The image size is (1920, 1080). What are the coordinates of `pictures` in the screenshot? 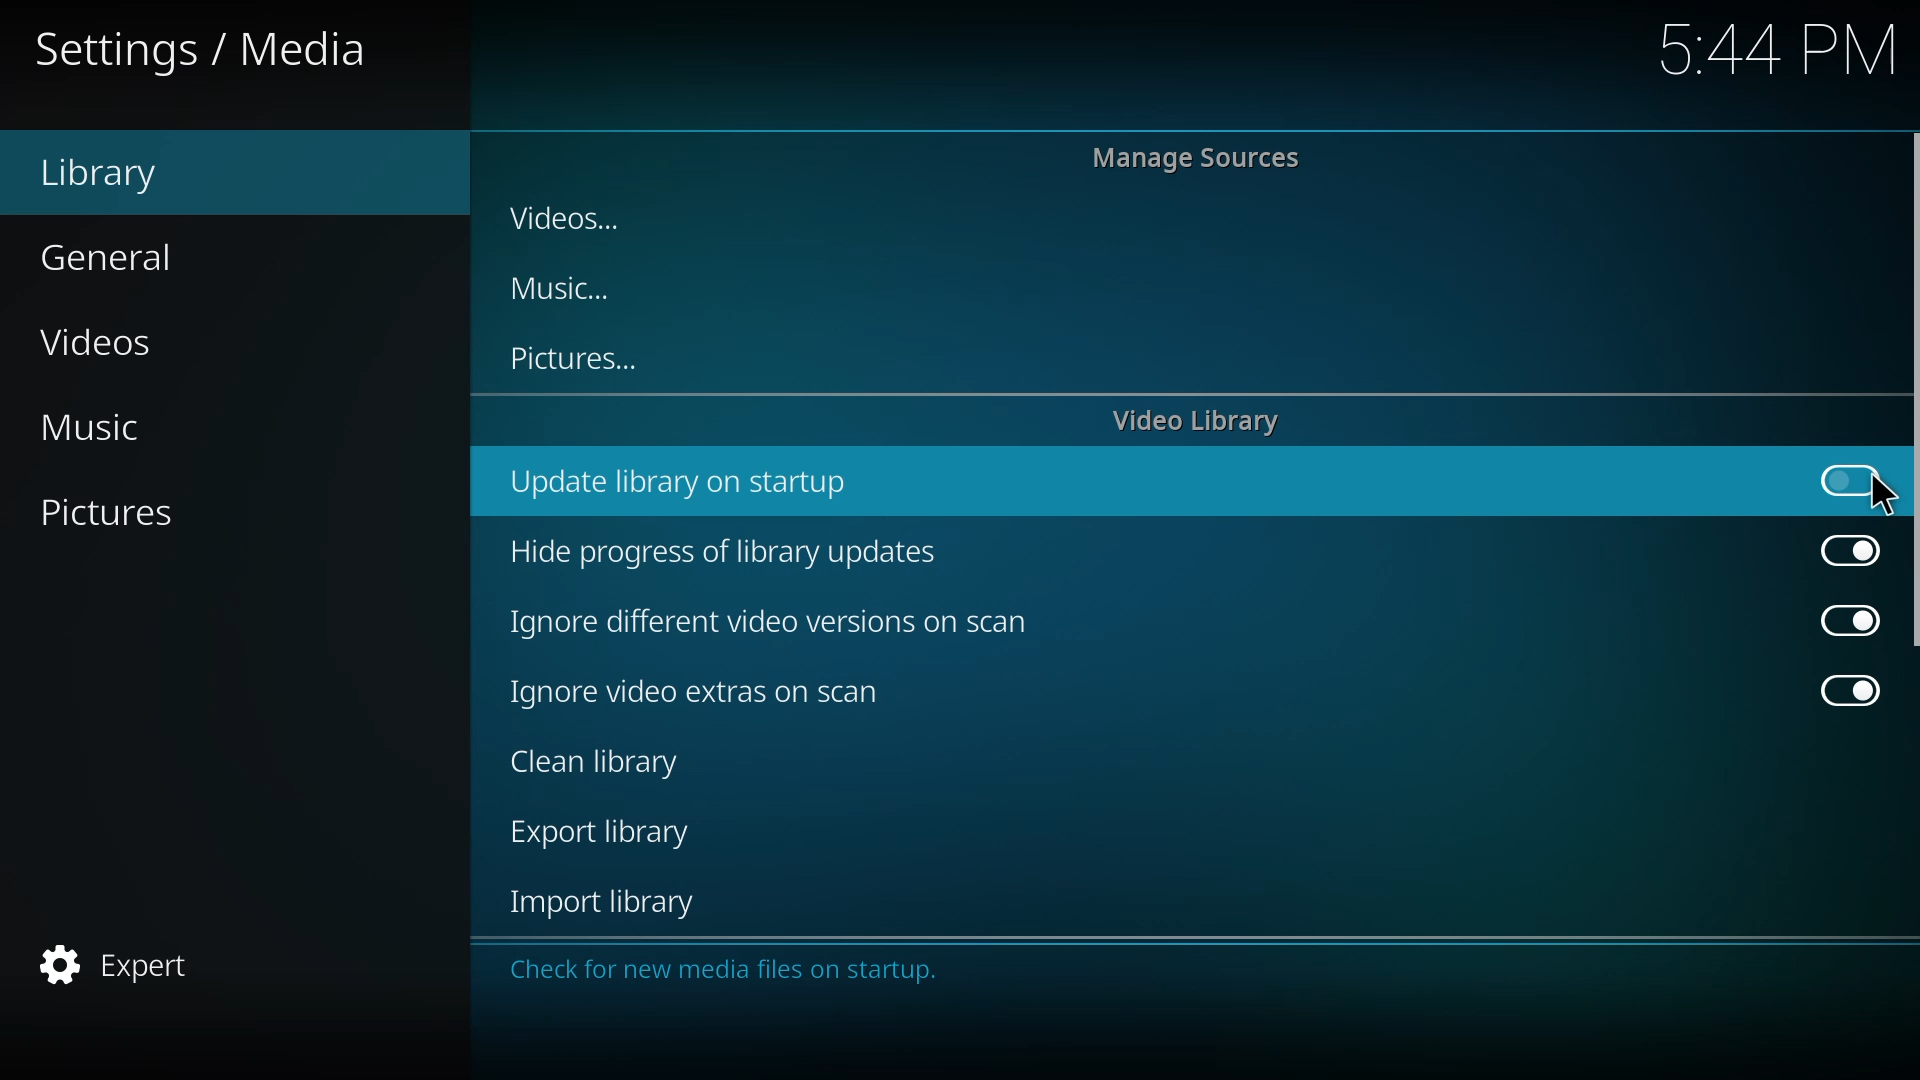 It's located at (572, 356).